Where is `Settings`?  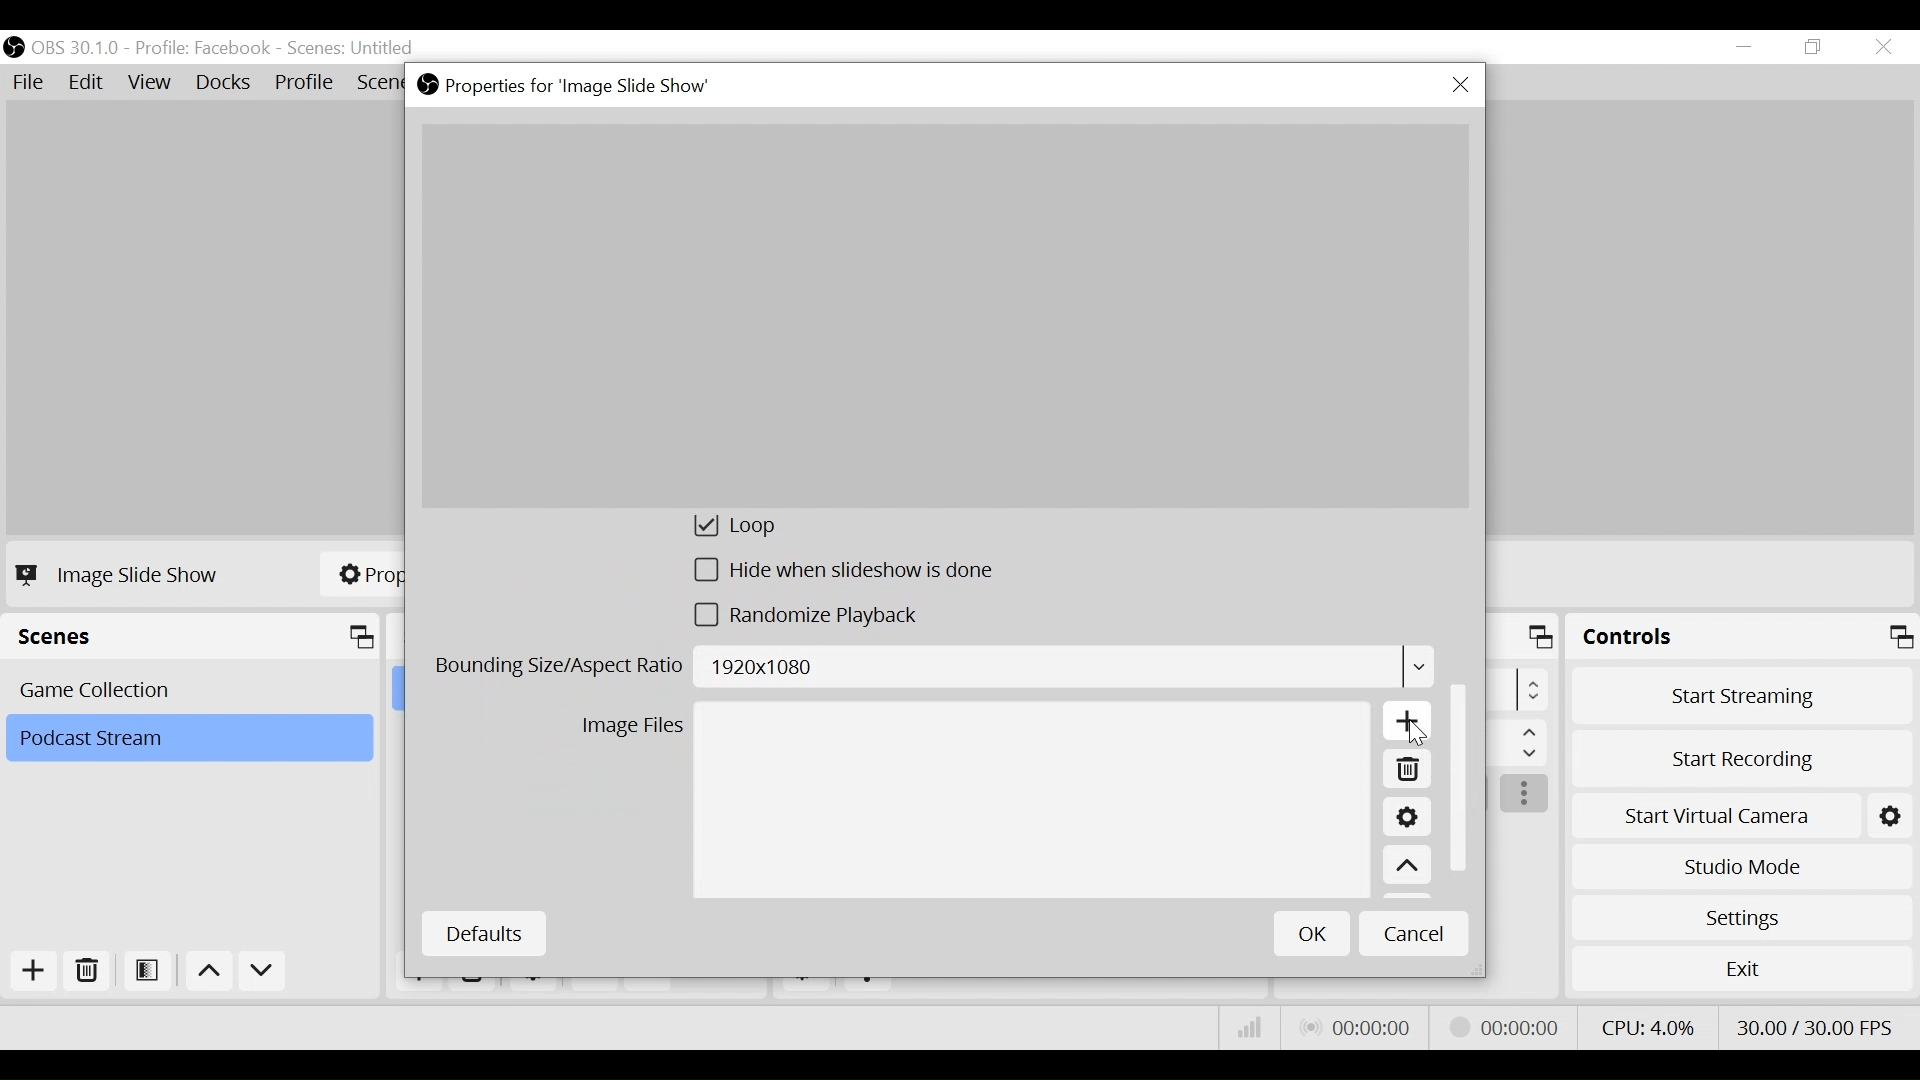
Settings is located at coordinates (1406, 820).